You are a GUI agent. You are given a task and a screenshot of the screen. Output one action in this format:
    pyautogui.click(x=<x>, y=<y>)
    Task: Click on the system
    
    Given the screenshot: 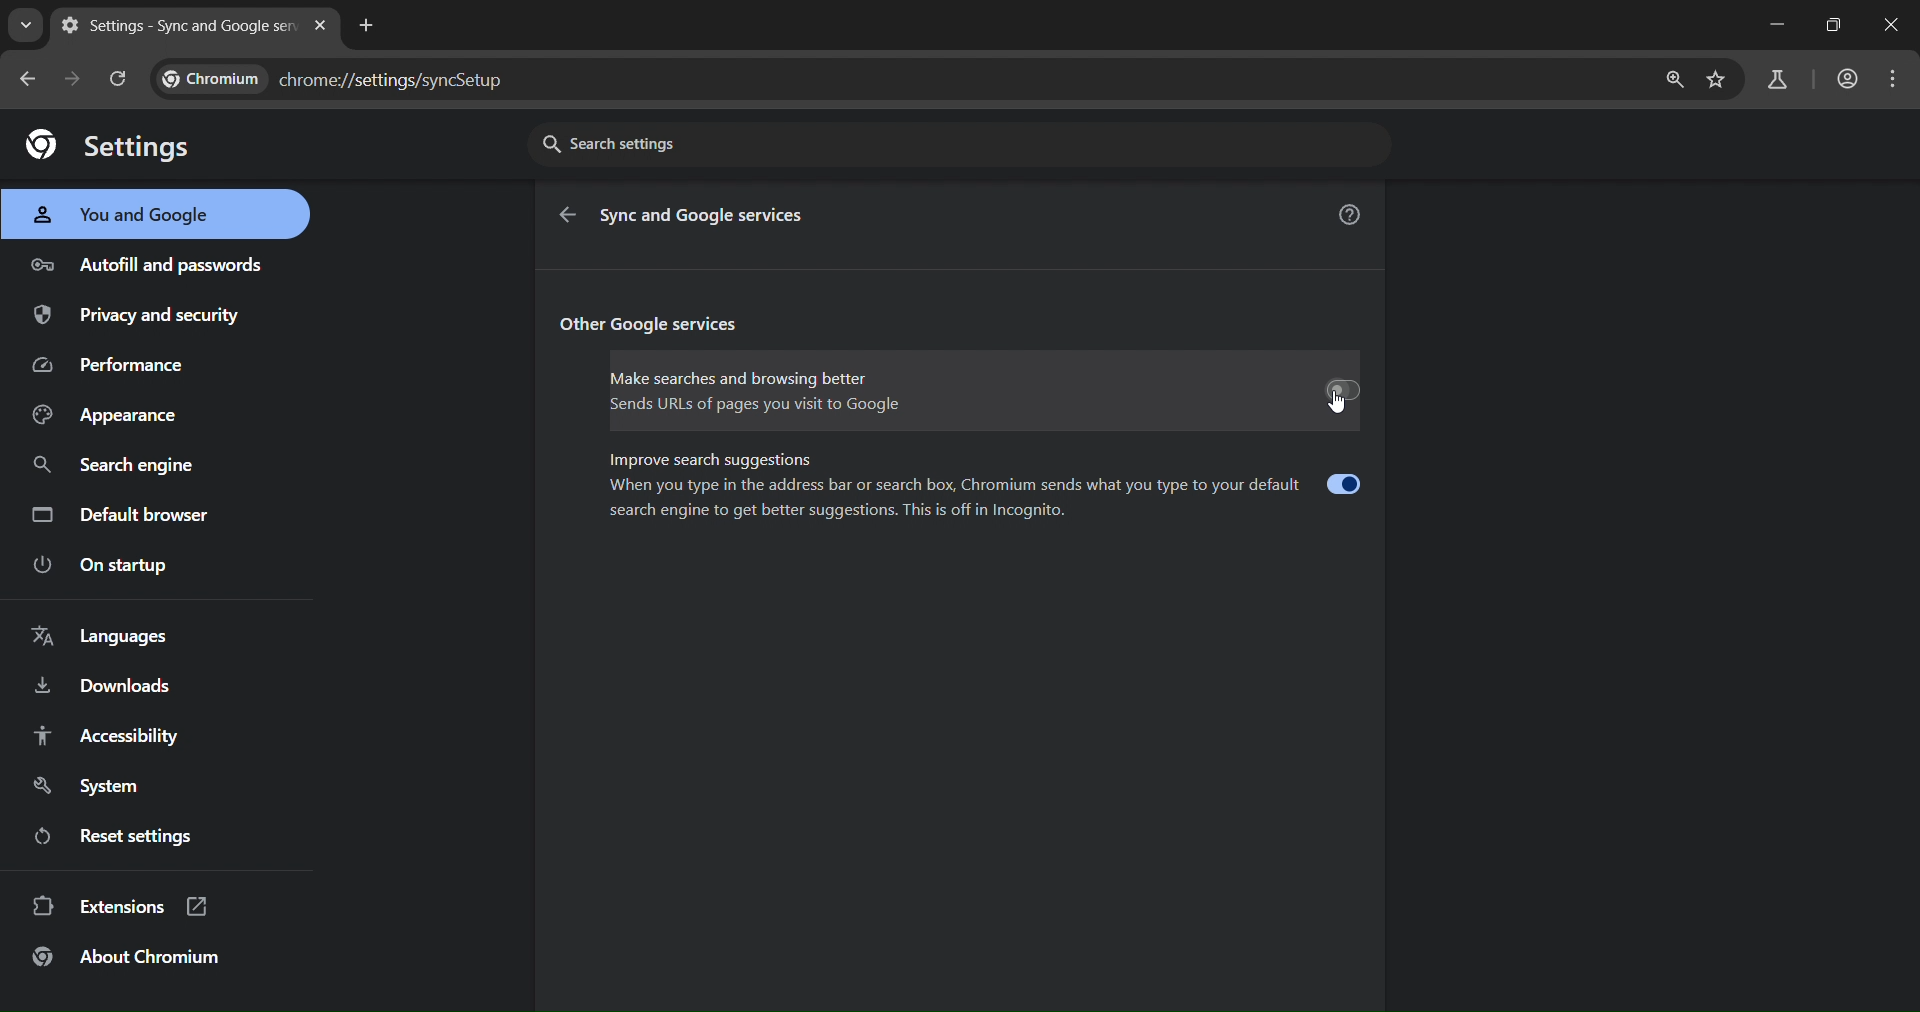 What is the action you would take?
    pyautogui.click(x=91, y=788)
    